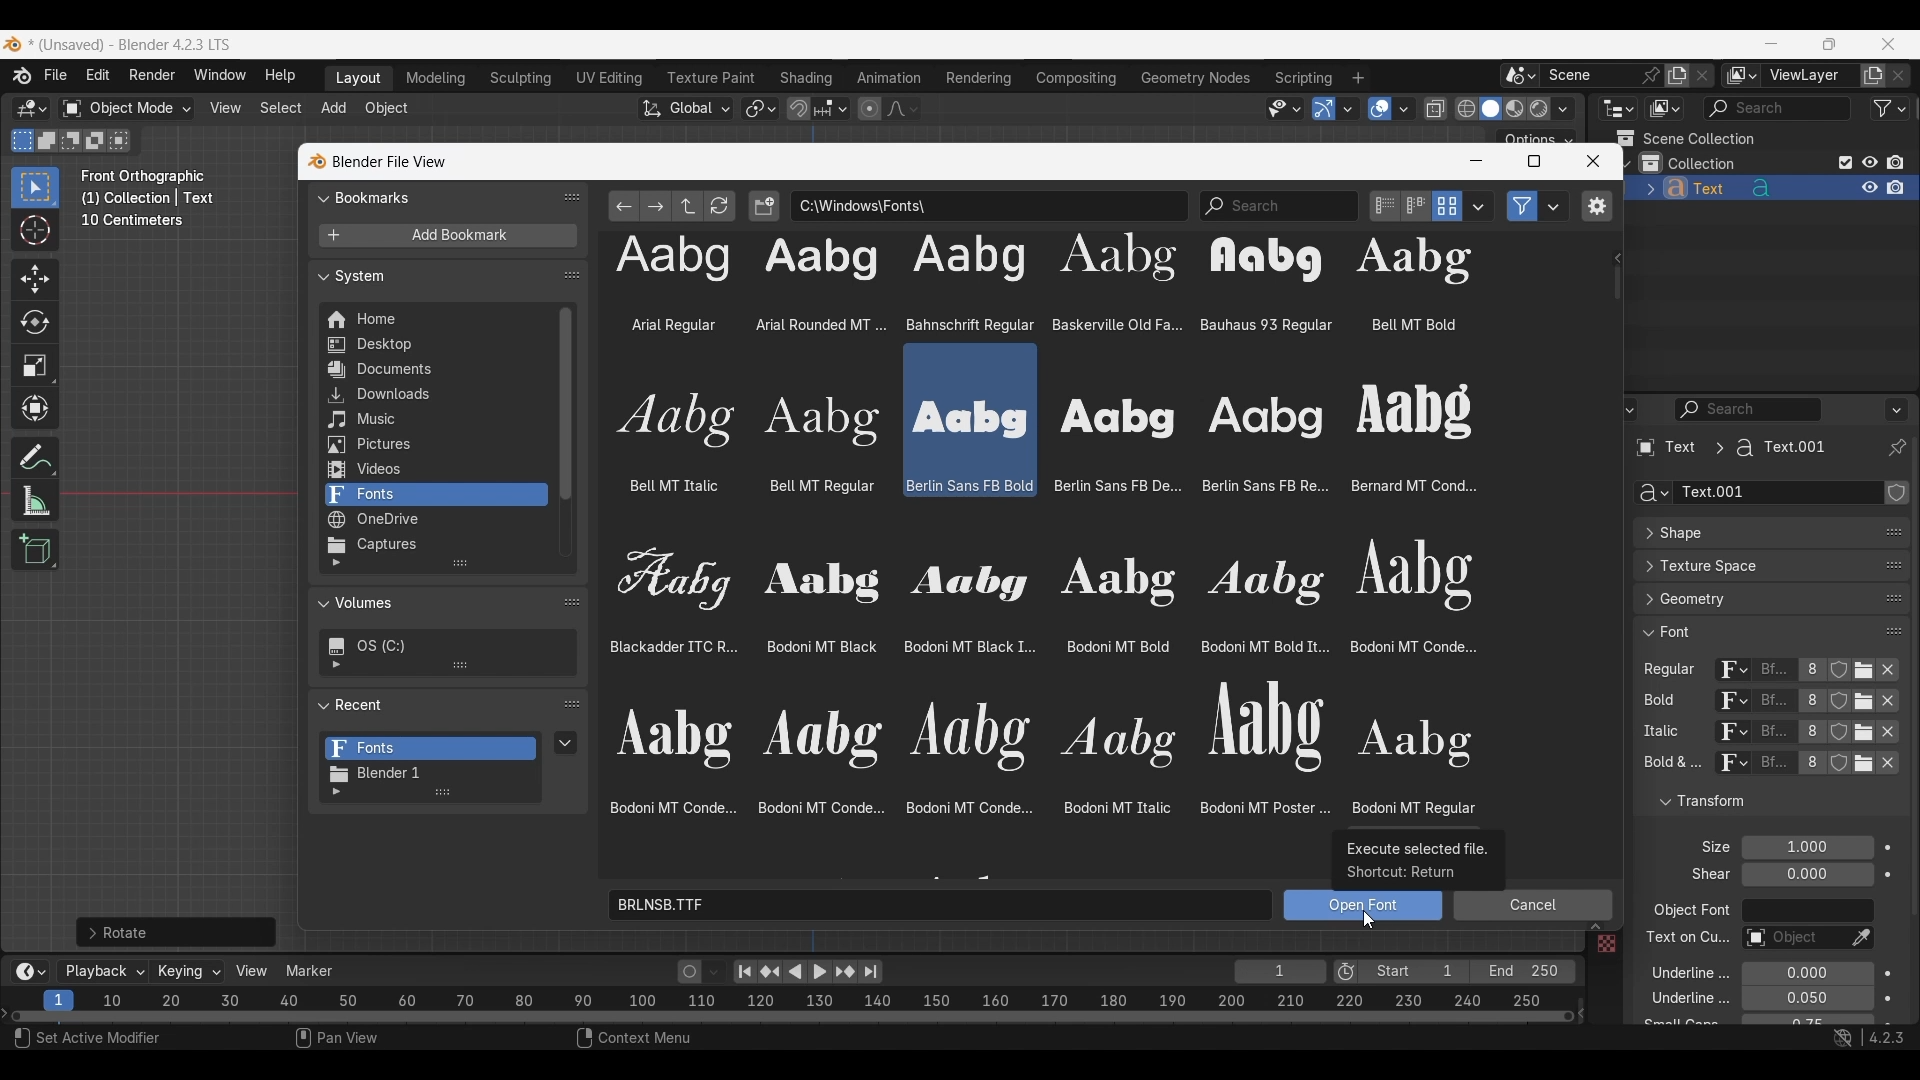 The width and height of the screenshot is (1920, 1080). I want to click on Browse scene to be linked, so click(1520, 76).